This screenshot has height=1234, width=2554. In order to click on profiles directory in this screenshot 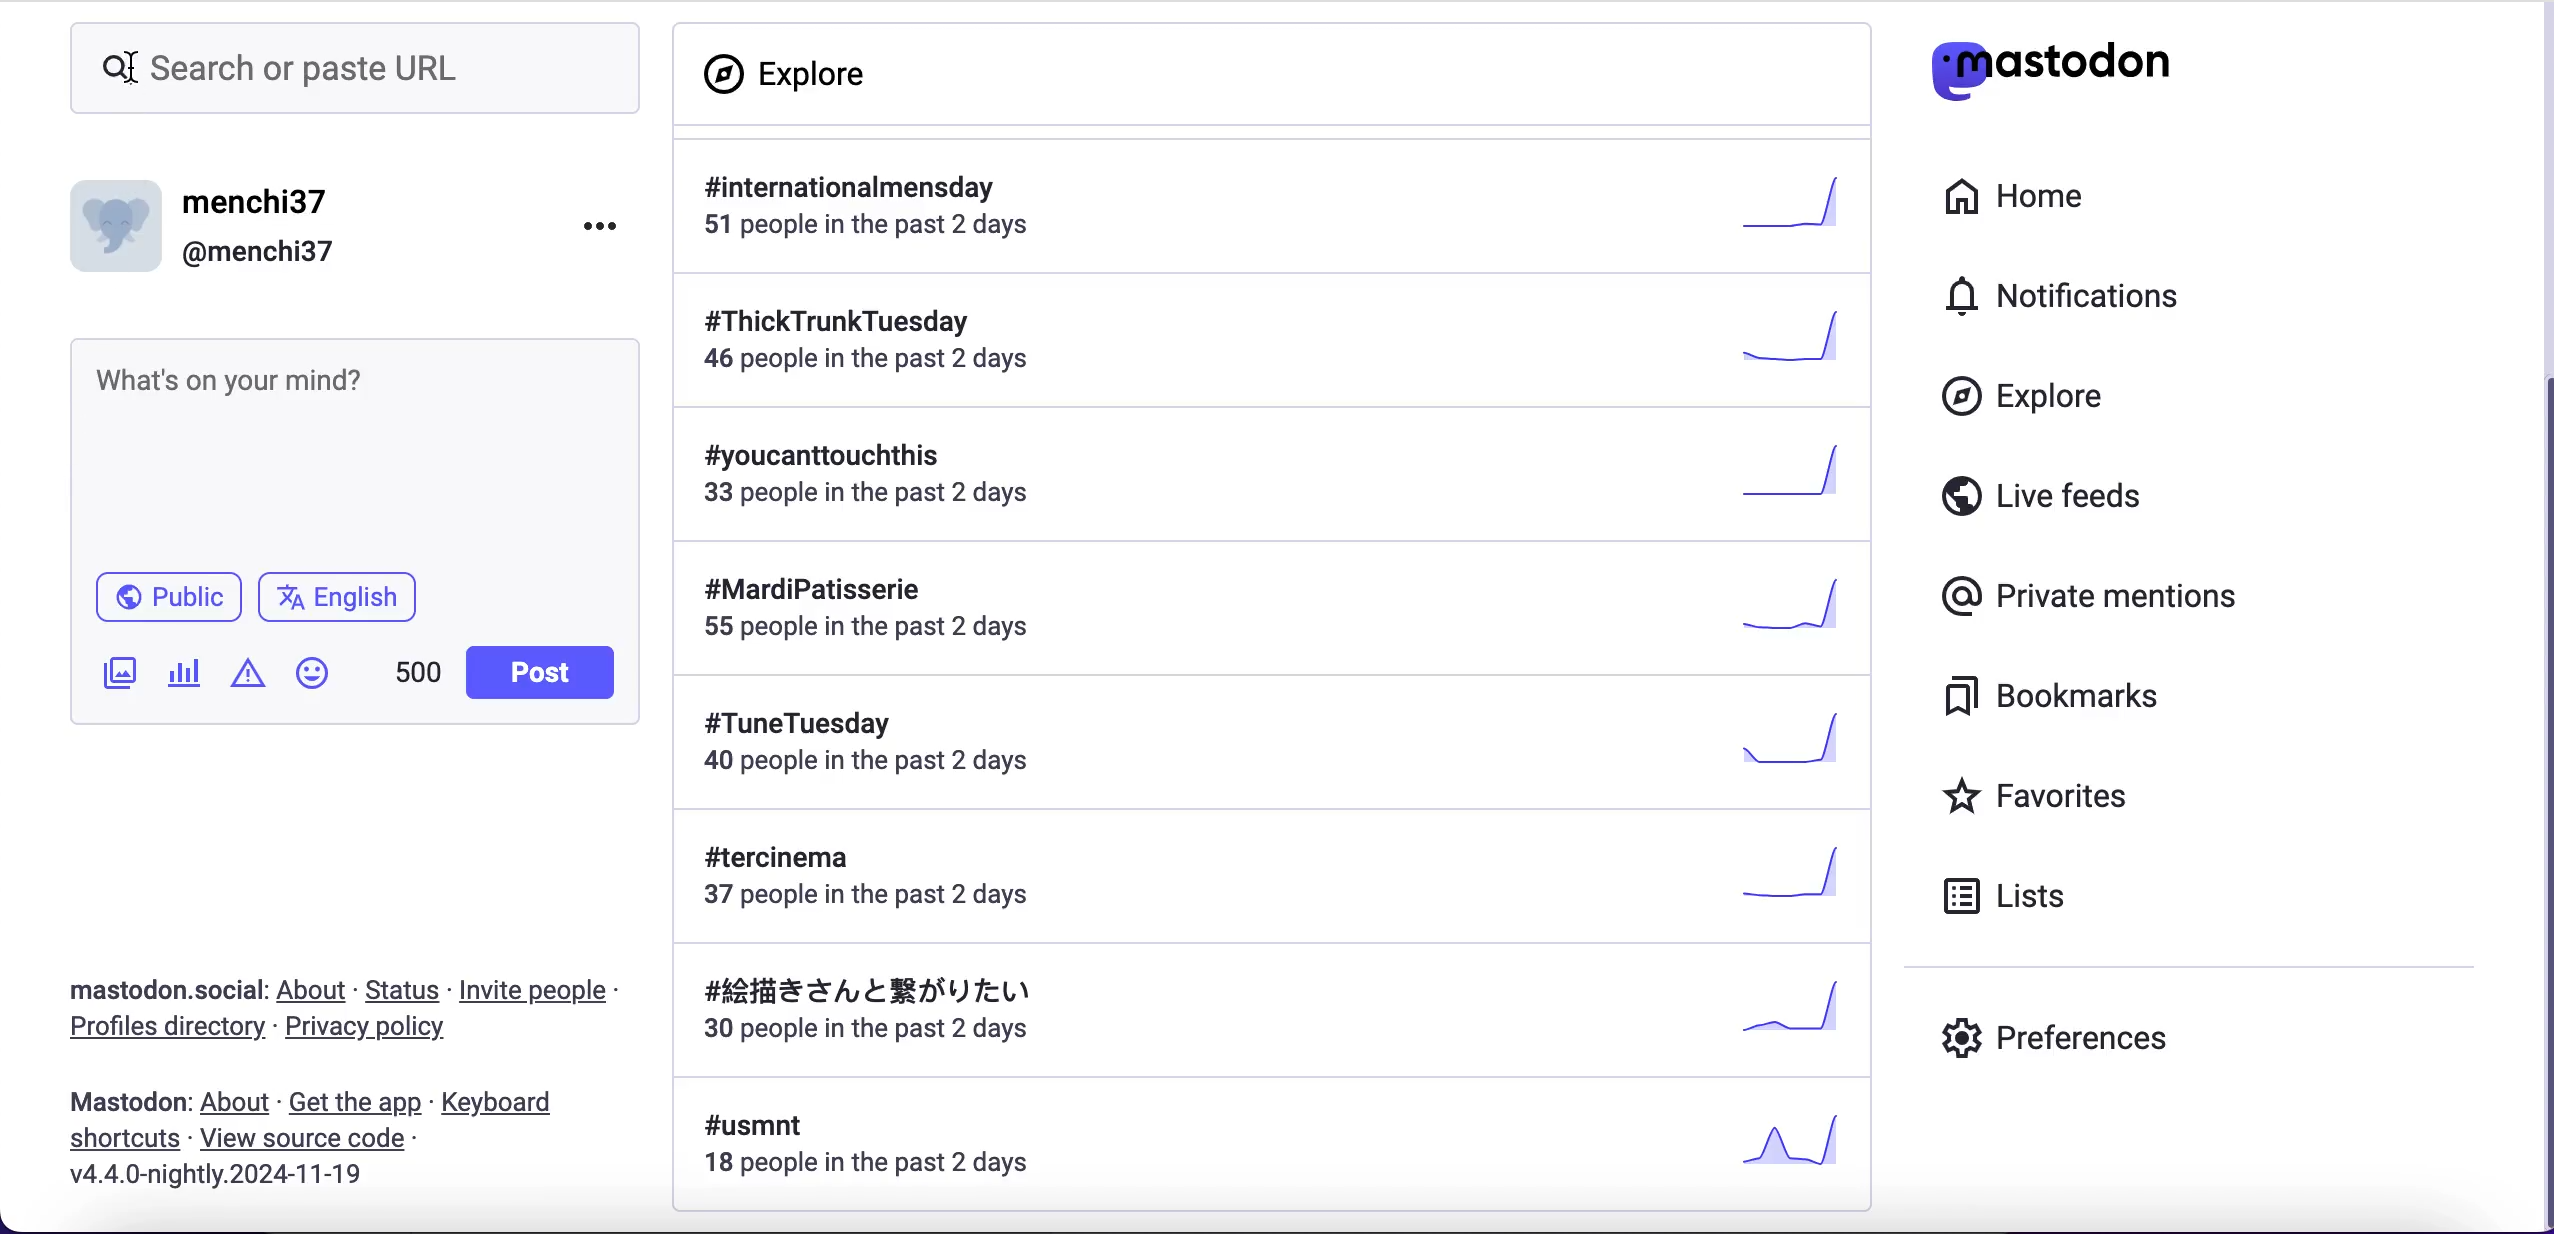, I will do `click(163, 1030)`.